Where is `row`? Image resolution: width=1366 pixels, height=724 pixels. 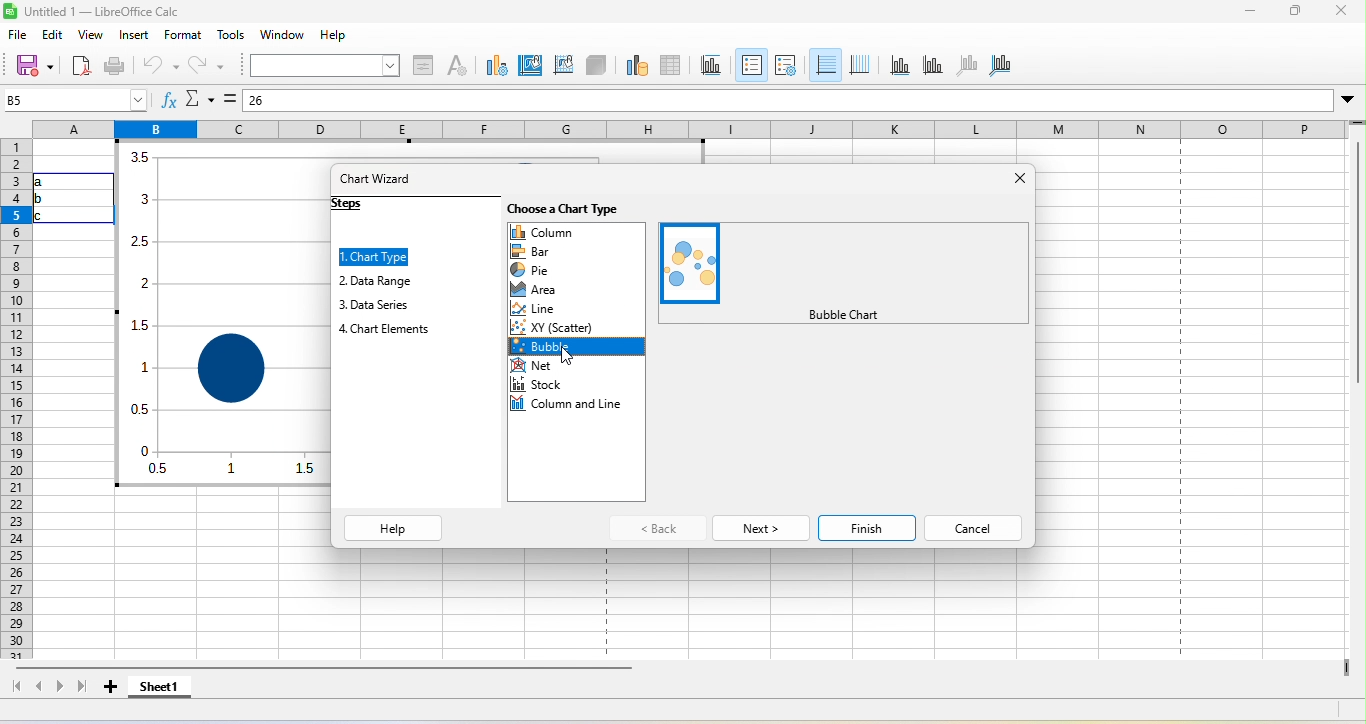
row is located at coordinates (16, 398).